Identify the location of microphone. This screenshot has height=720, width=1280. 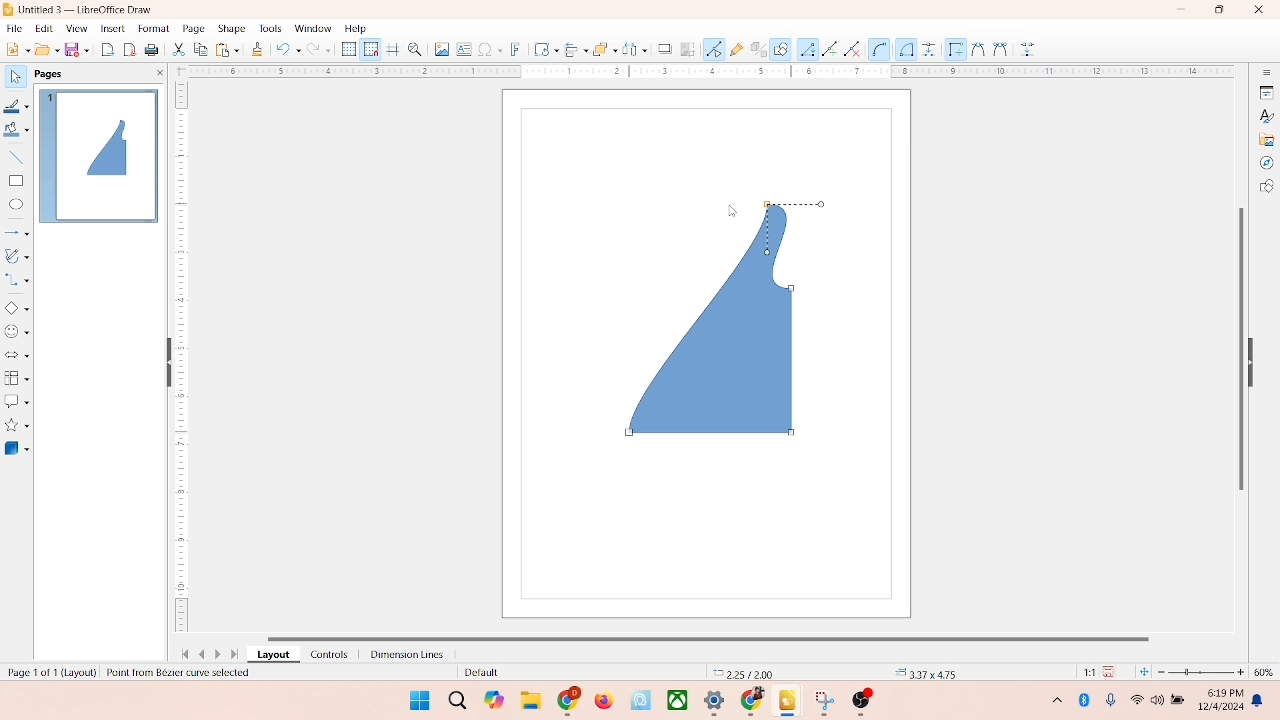
(1112, 701).